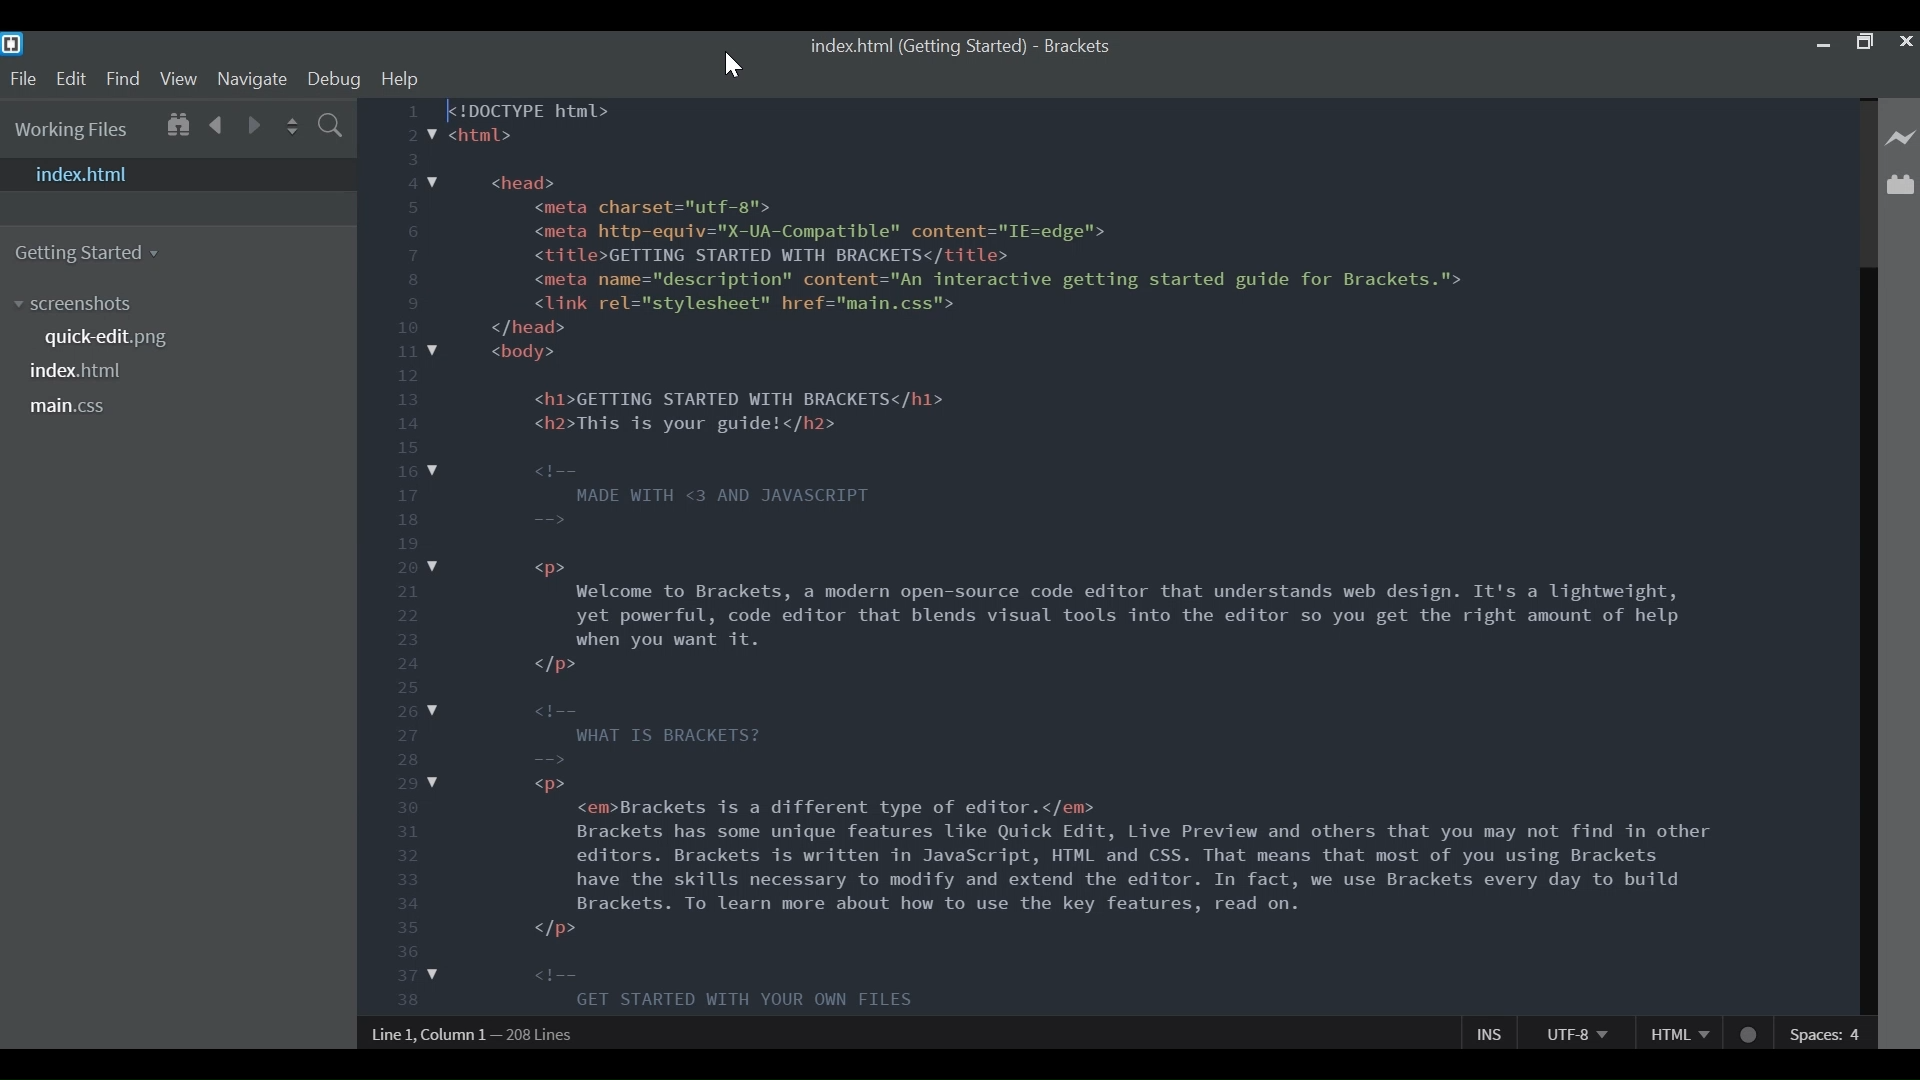 The width and height of the screenshot is (1920, 1080). I want to click on Navigate, so click(253, 80).